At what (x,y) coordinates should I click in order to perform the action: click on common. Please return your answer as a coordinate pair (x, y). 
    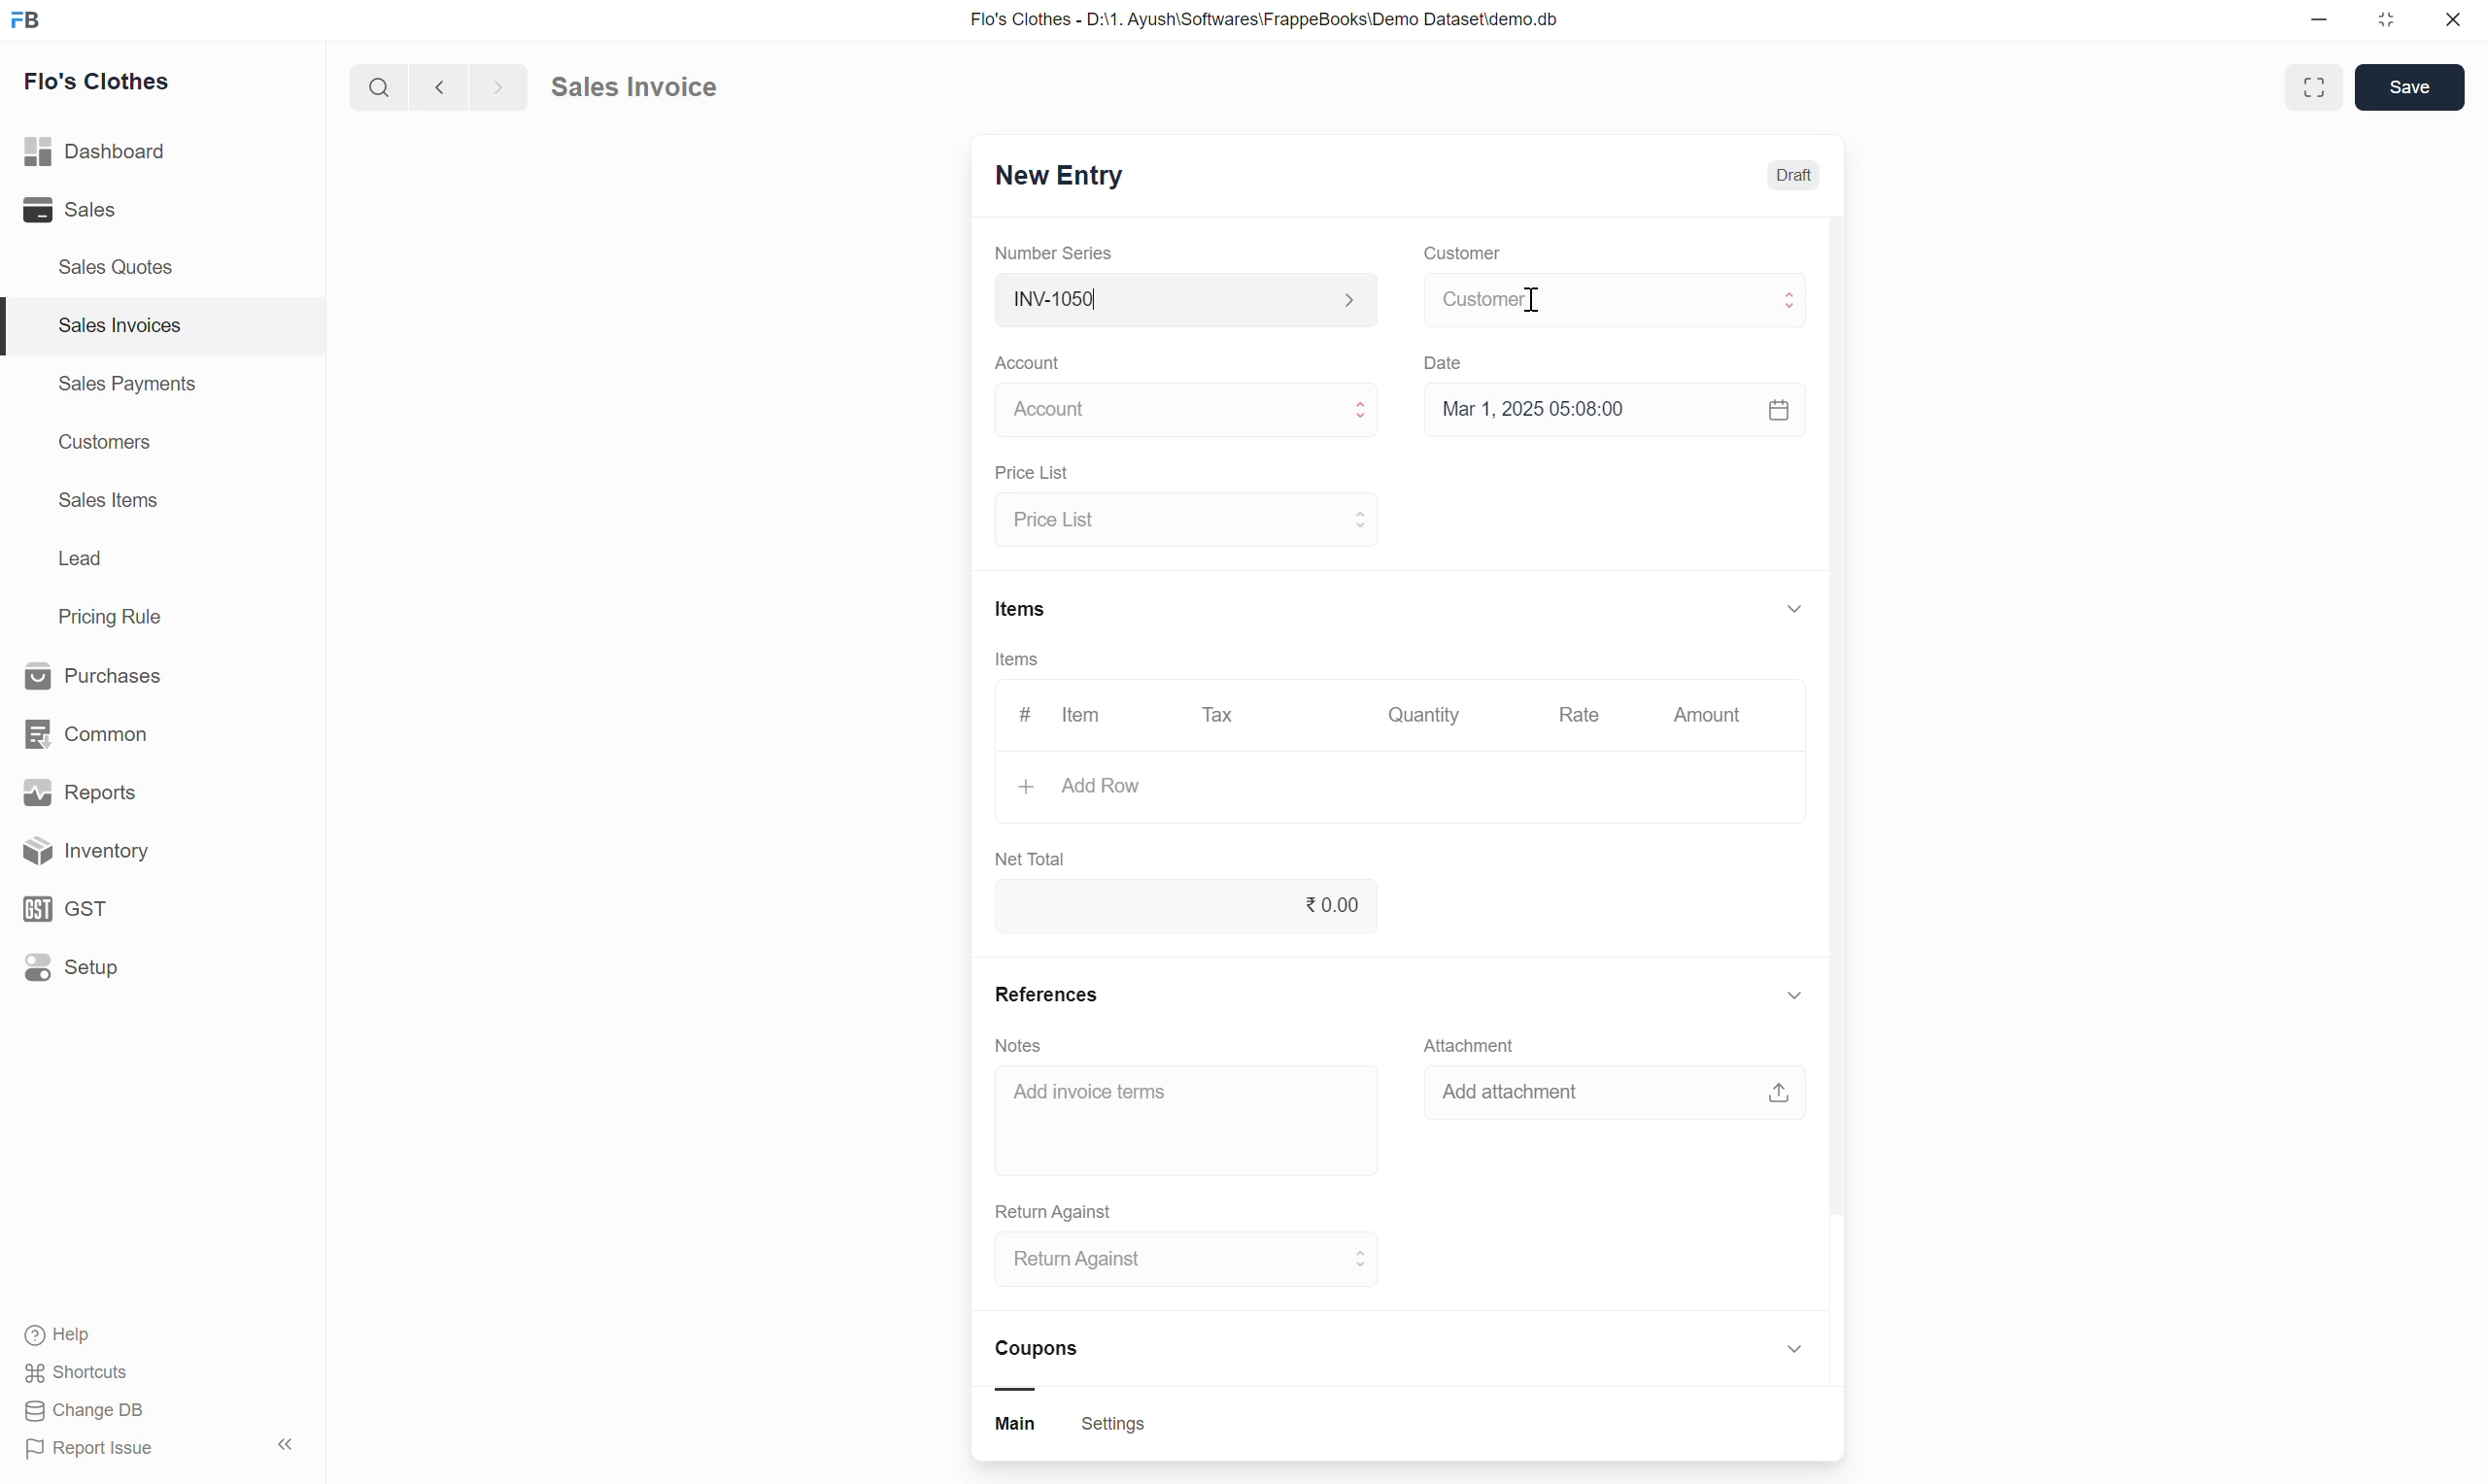
    Looking at the image, I should click on (130, 729).